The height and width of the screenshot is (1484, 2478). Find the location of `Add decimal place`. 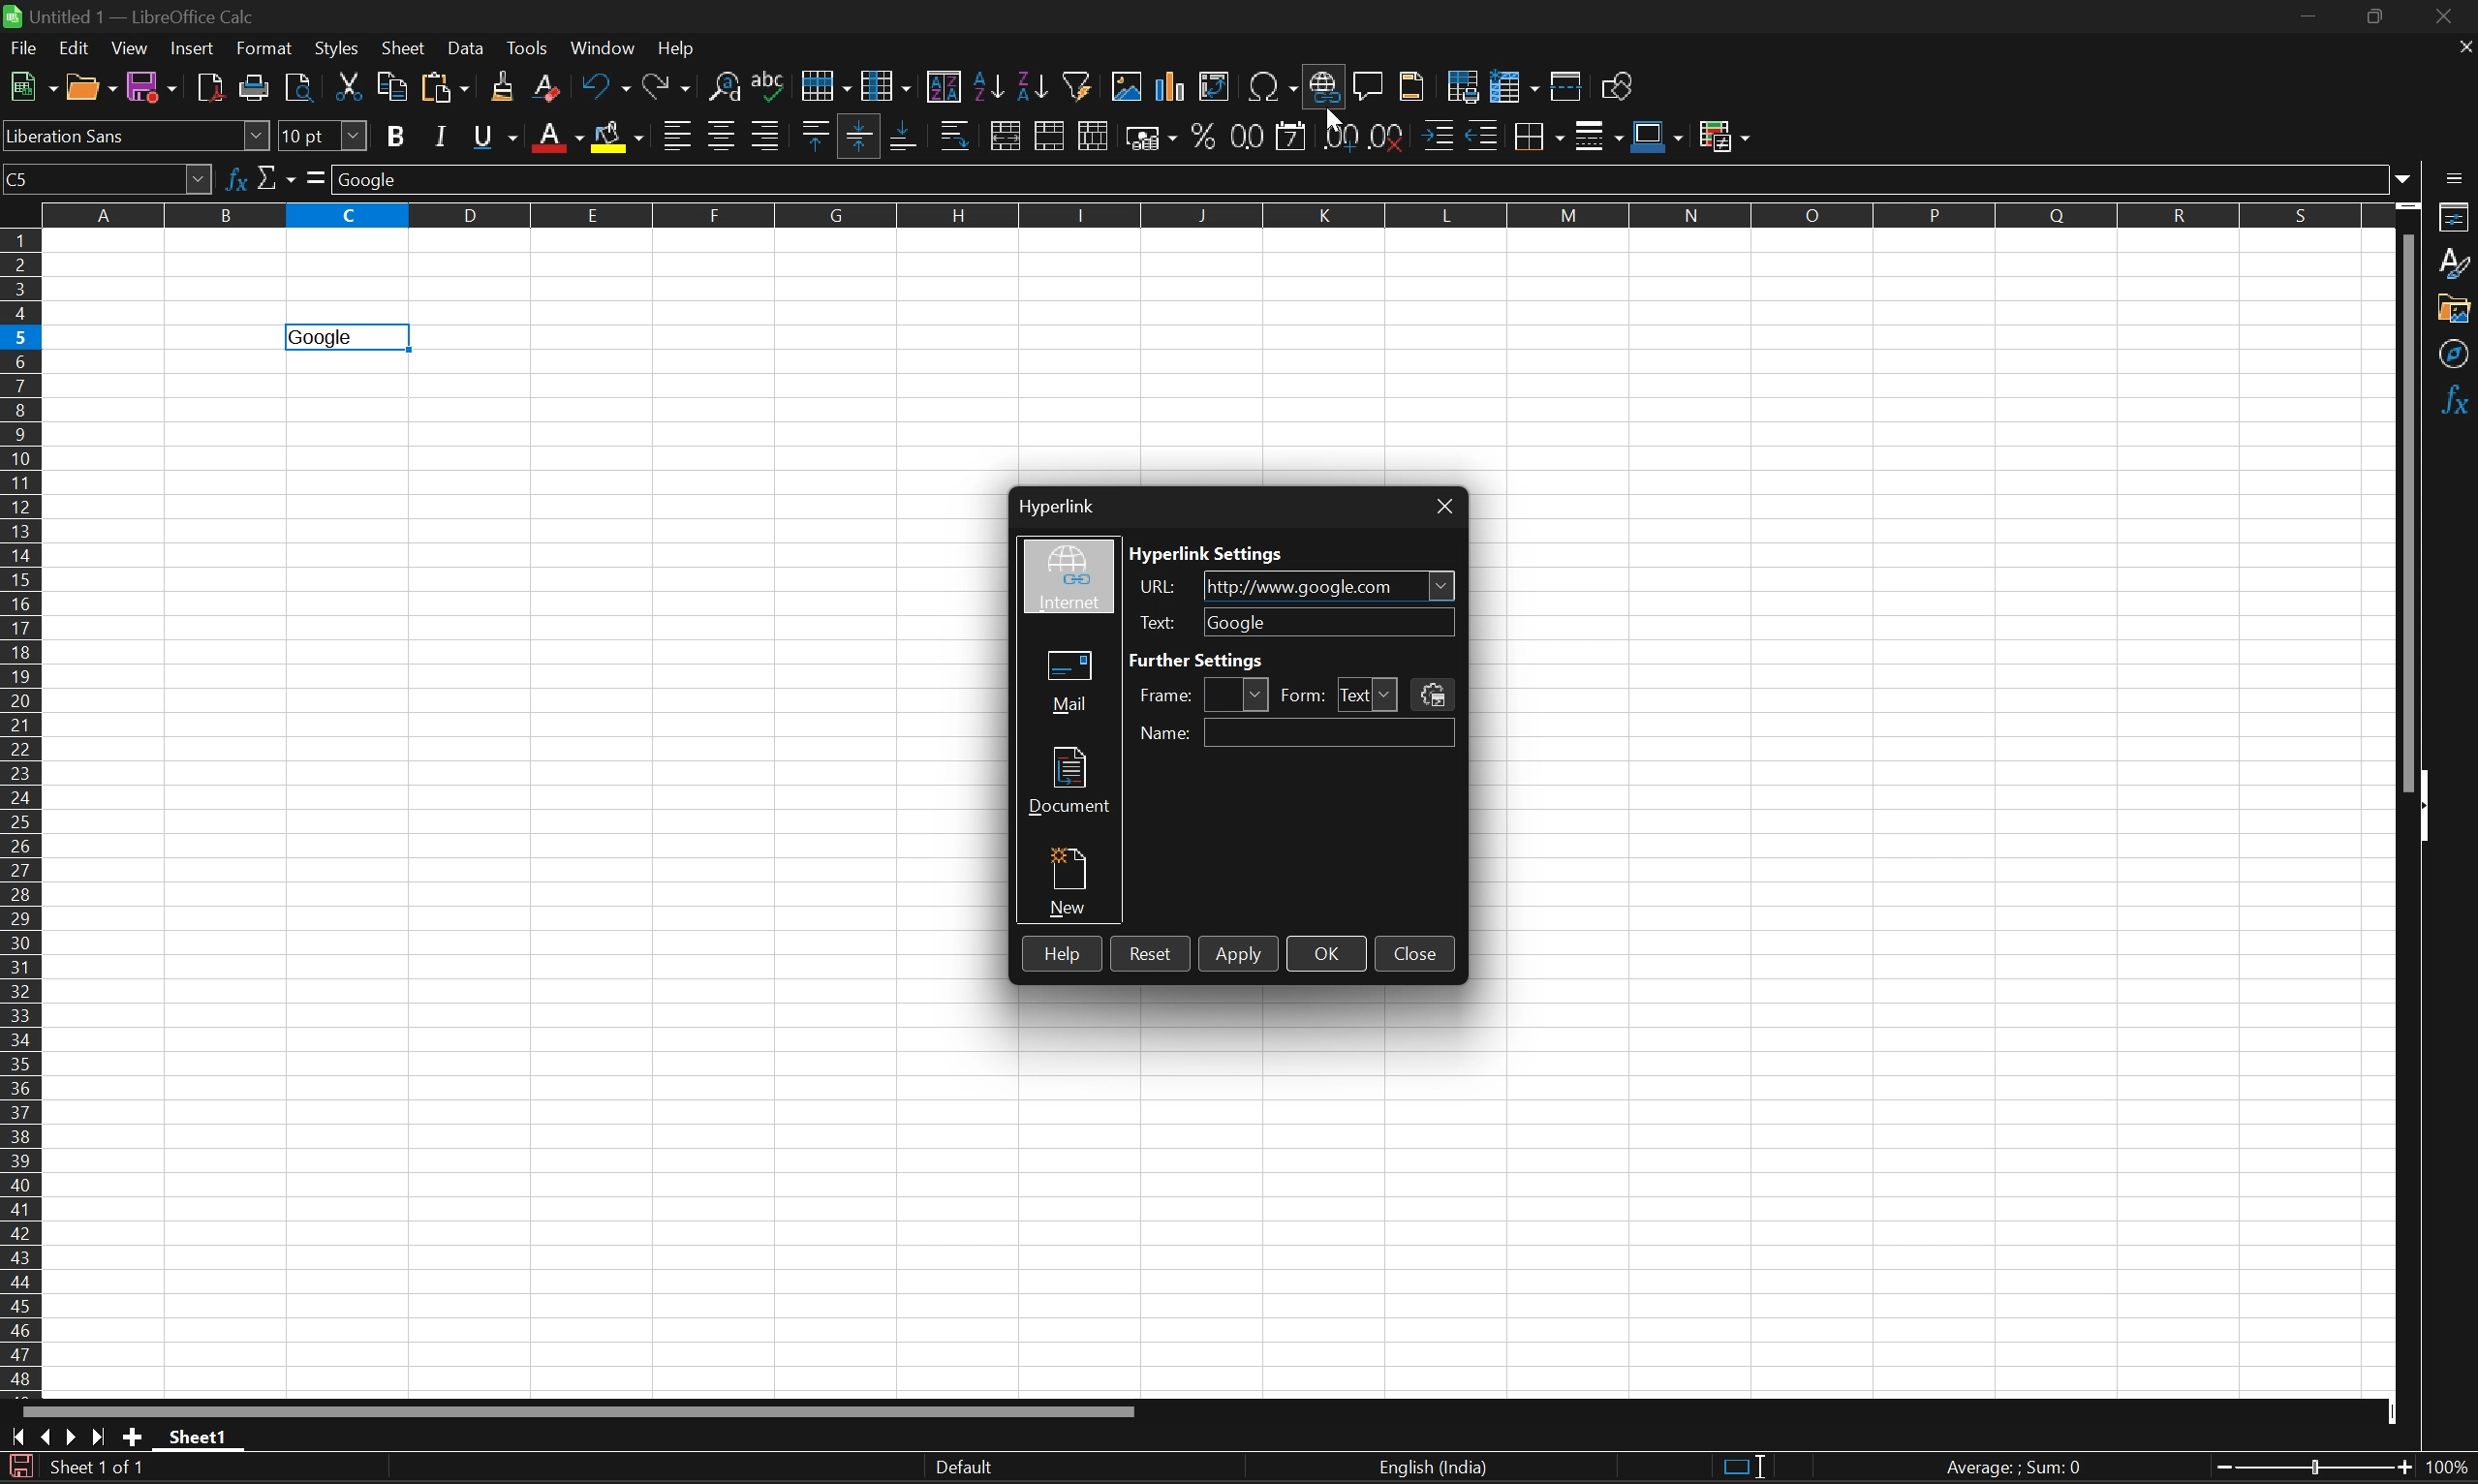

Add decimal place is located at coordinates (1336, 136).